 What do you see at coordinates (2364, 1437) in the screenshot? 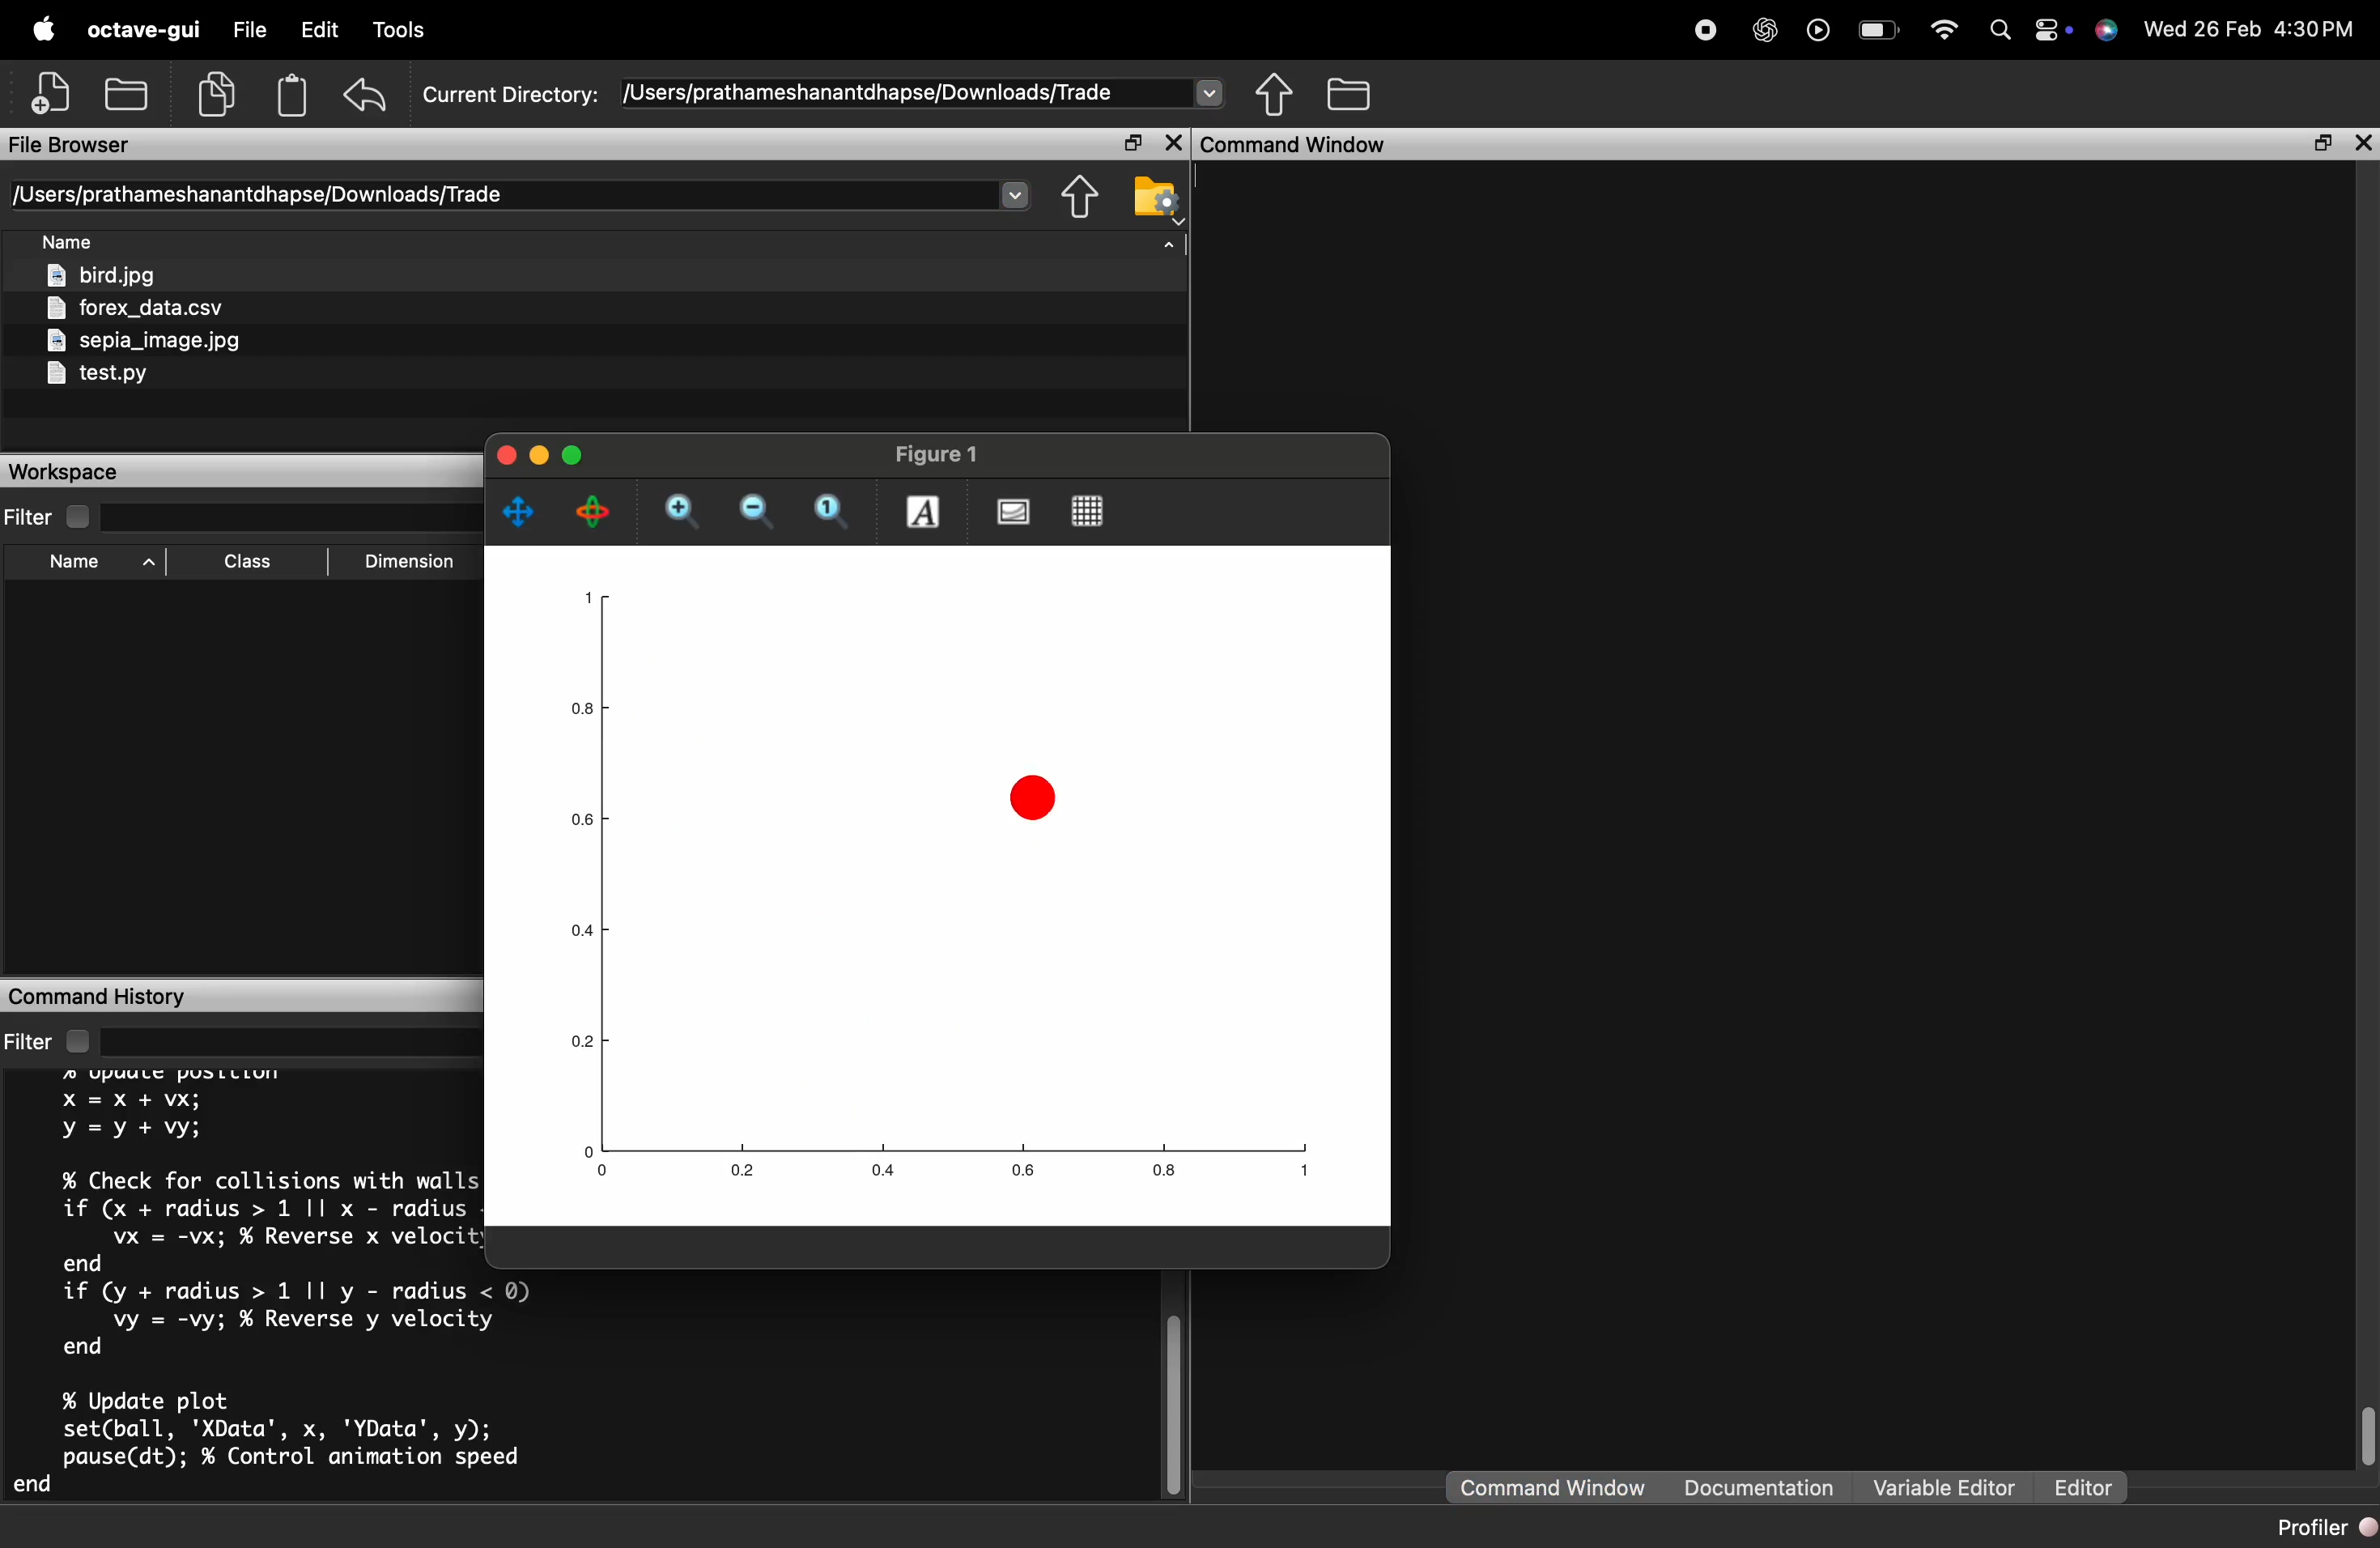
I see `scrollbar` at bounding box center [2364, 1437].